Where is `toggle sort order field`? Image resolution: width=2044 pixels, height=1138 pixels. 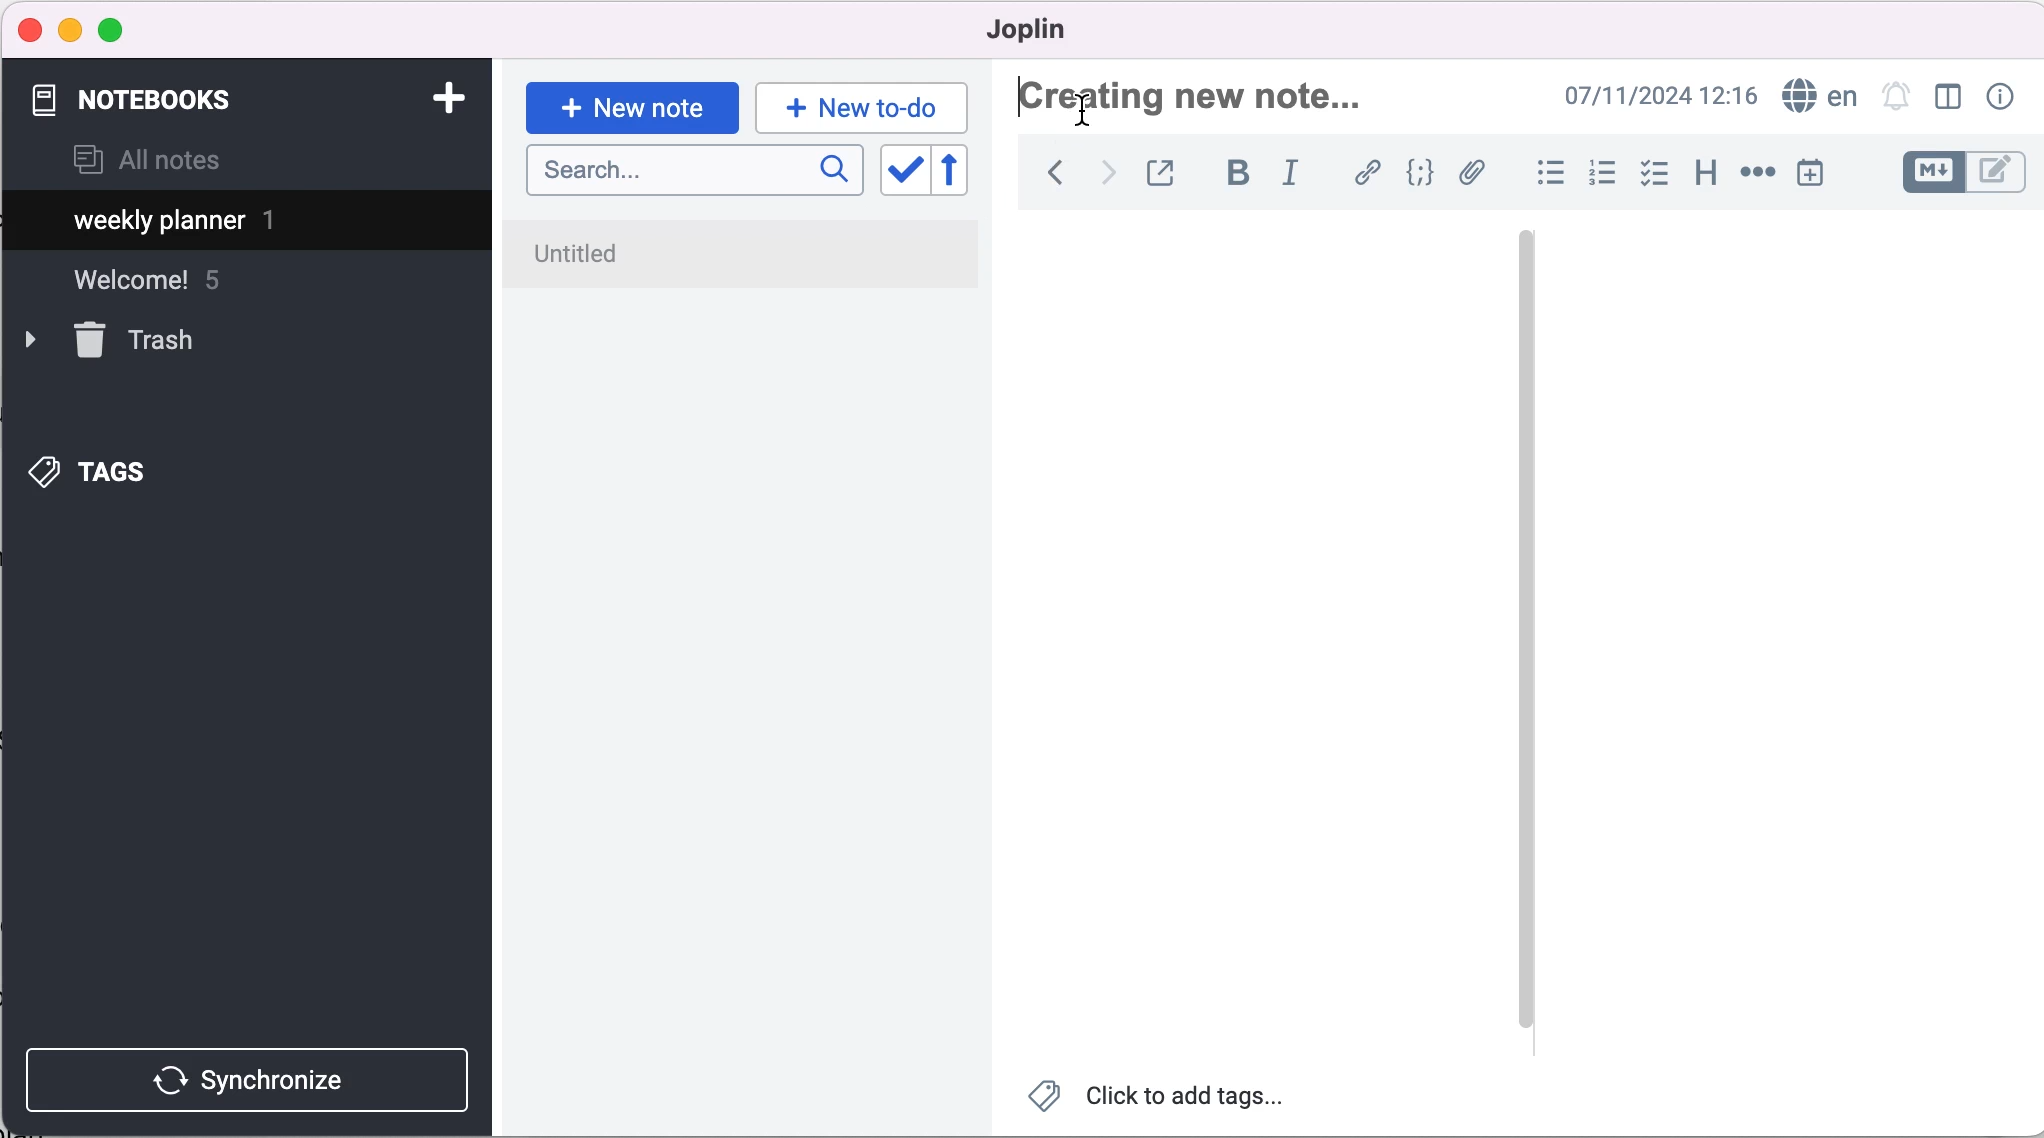
toggle sort order field is located at coordinates (902, 176).